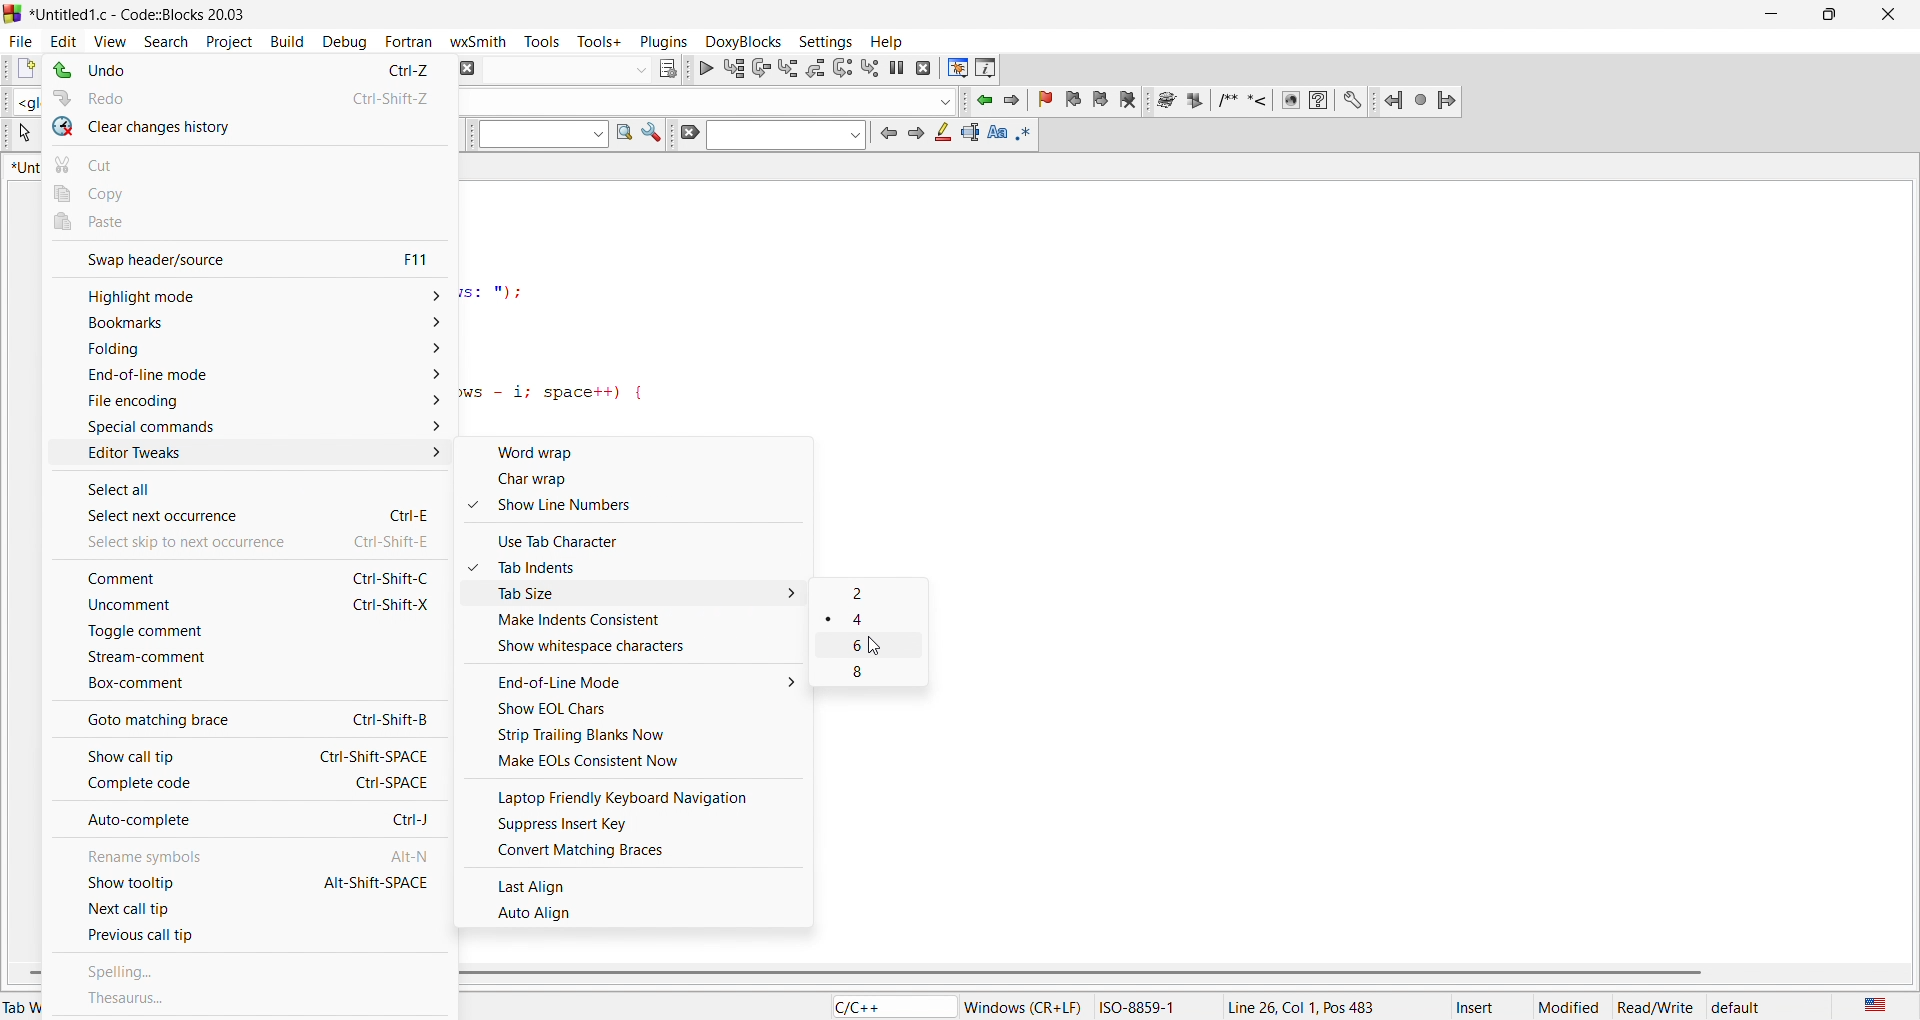 The width and height of the screenshot is (1920, 1020). I want to click on find in page, so click(622, 136).